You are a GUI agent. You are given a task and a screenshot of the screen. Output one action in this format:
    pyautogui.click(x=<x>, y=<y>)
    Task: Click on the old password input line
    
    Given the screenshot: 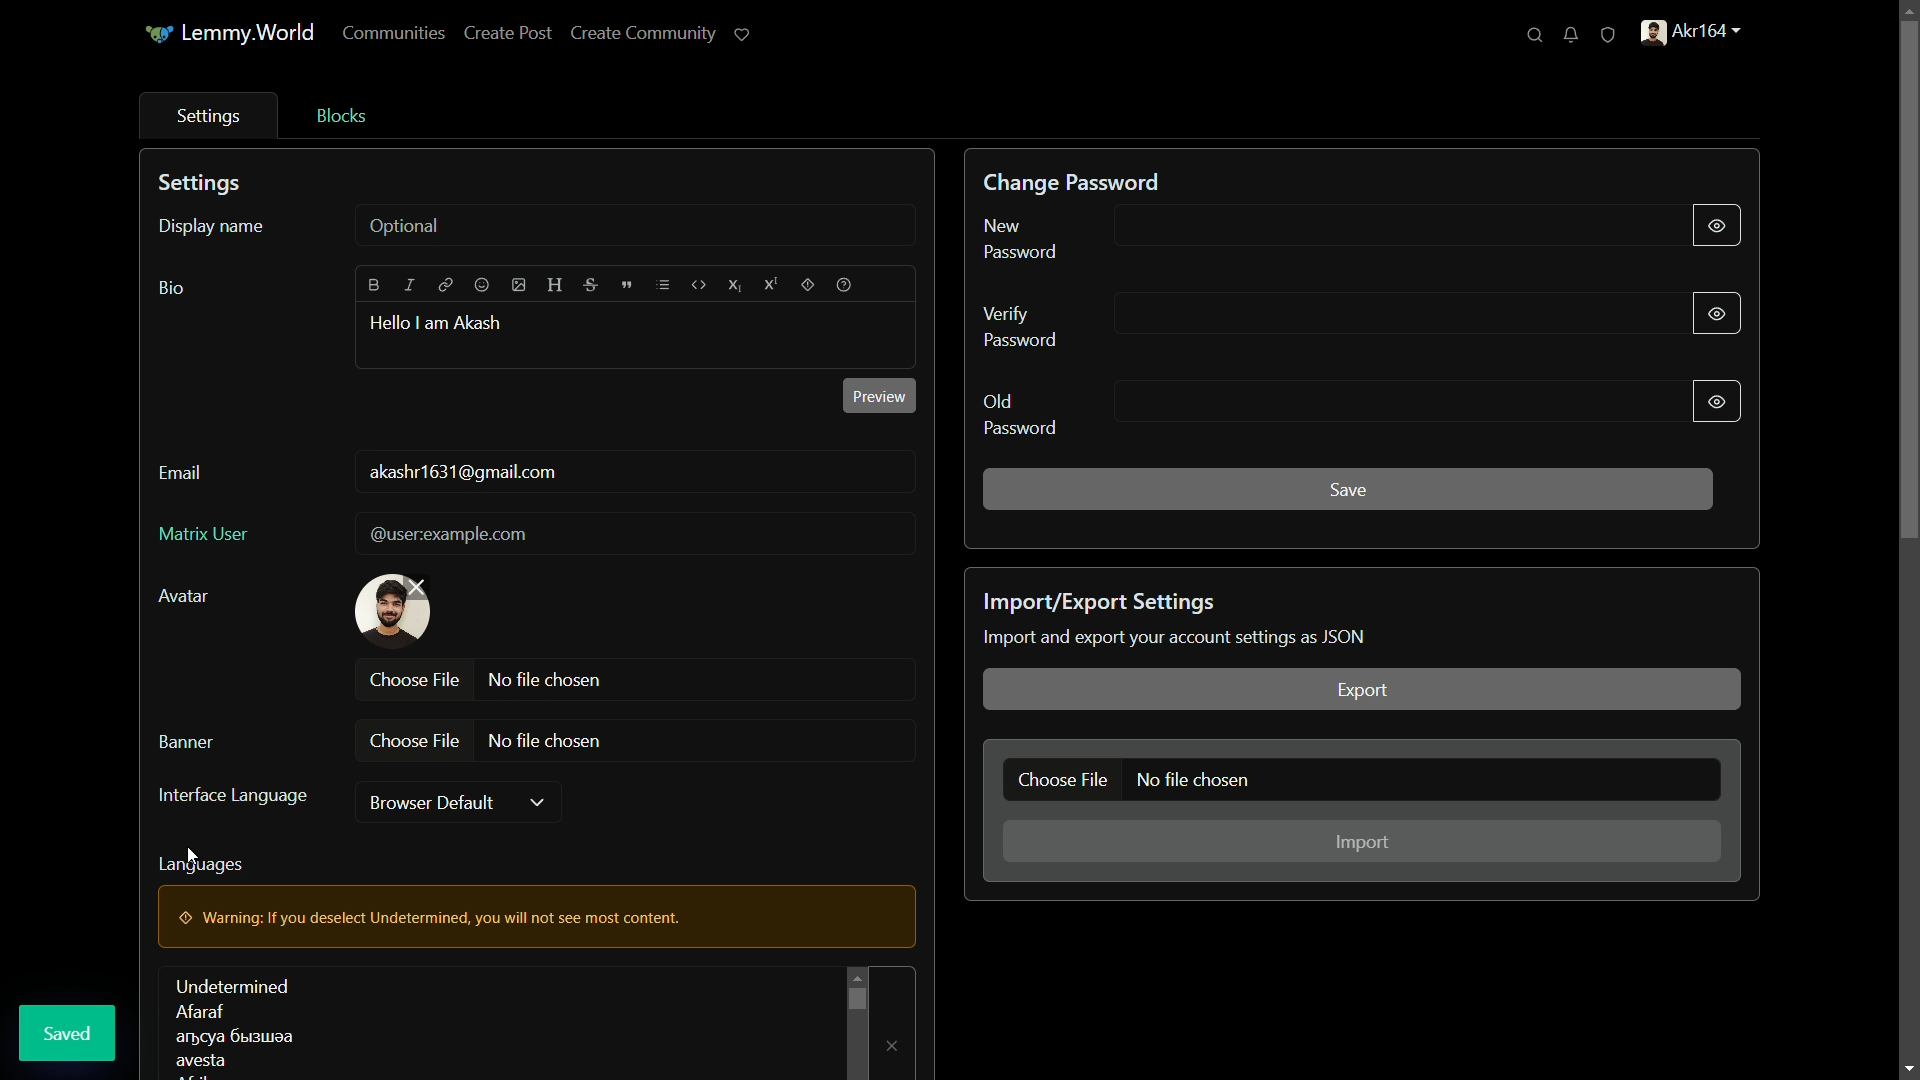 What is the action you would take?
    pyautogui.click(x=1395, y=401)
    